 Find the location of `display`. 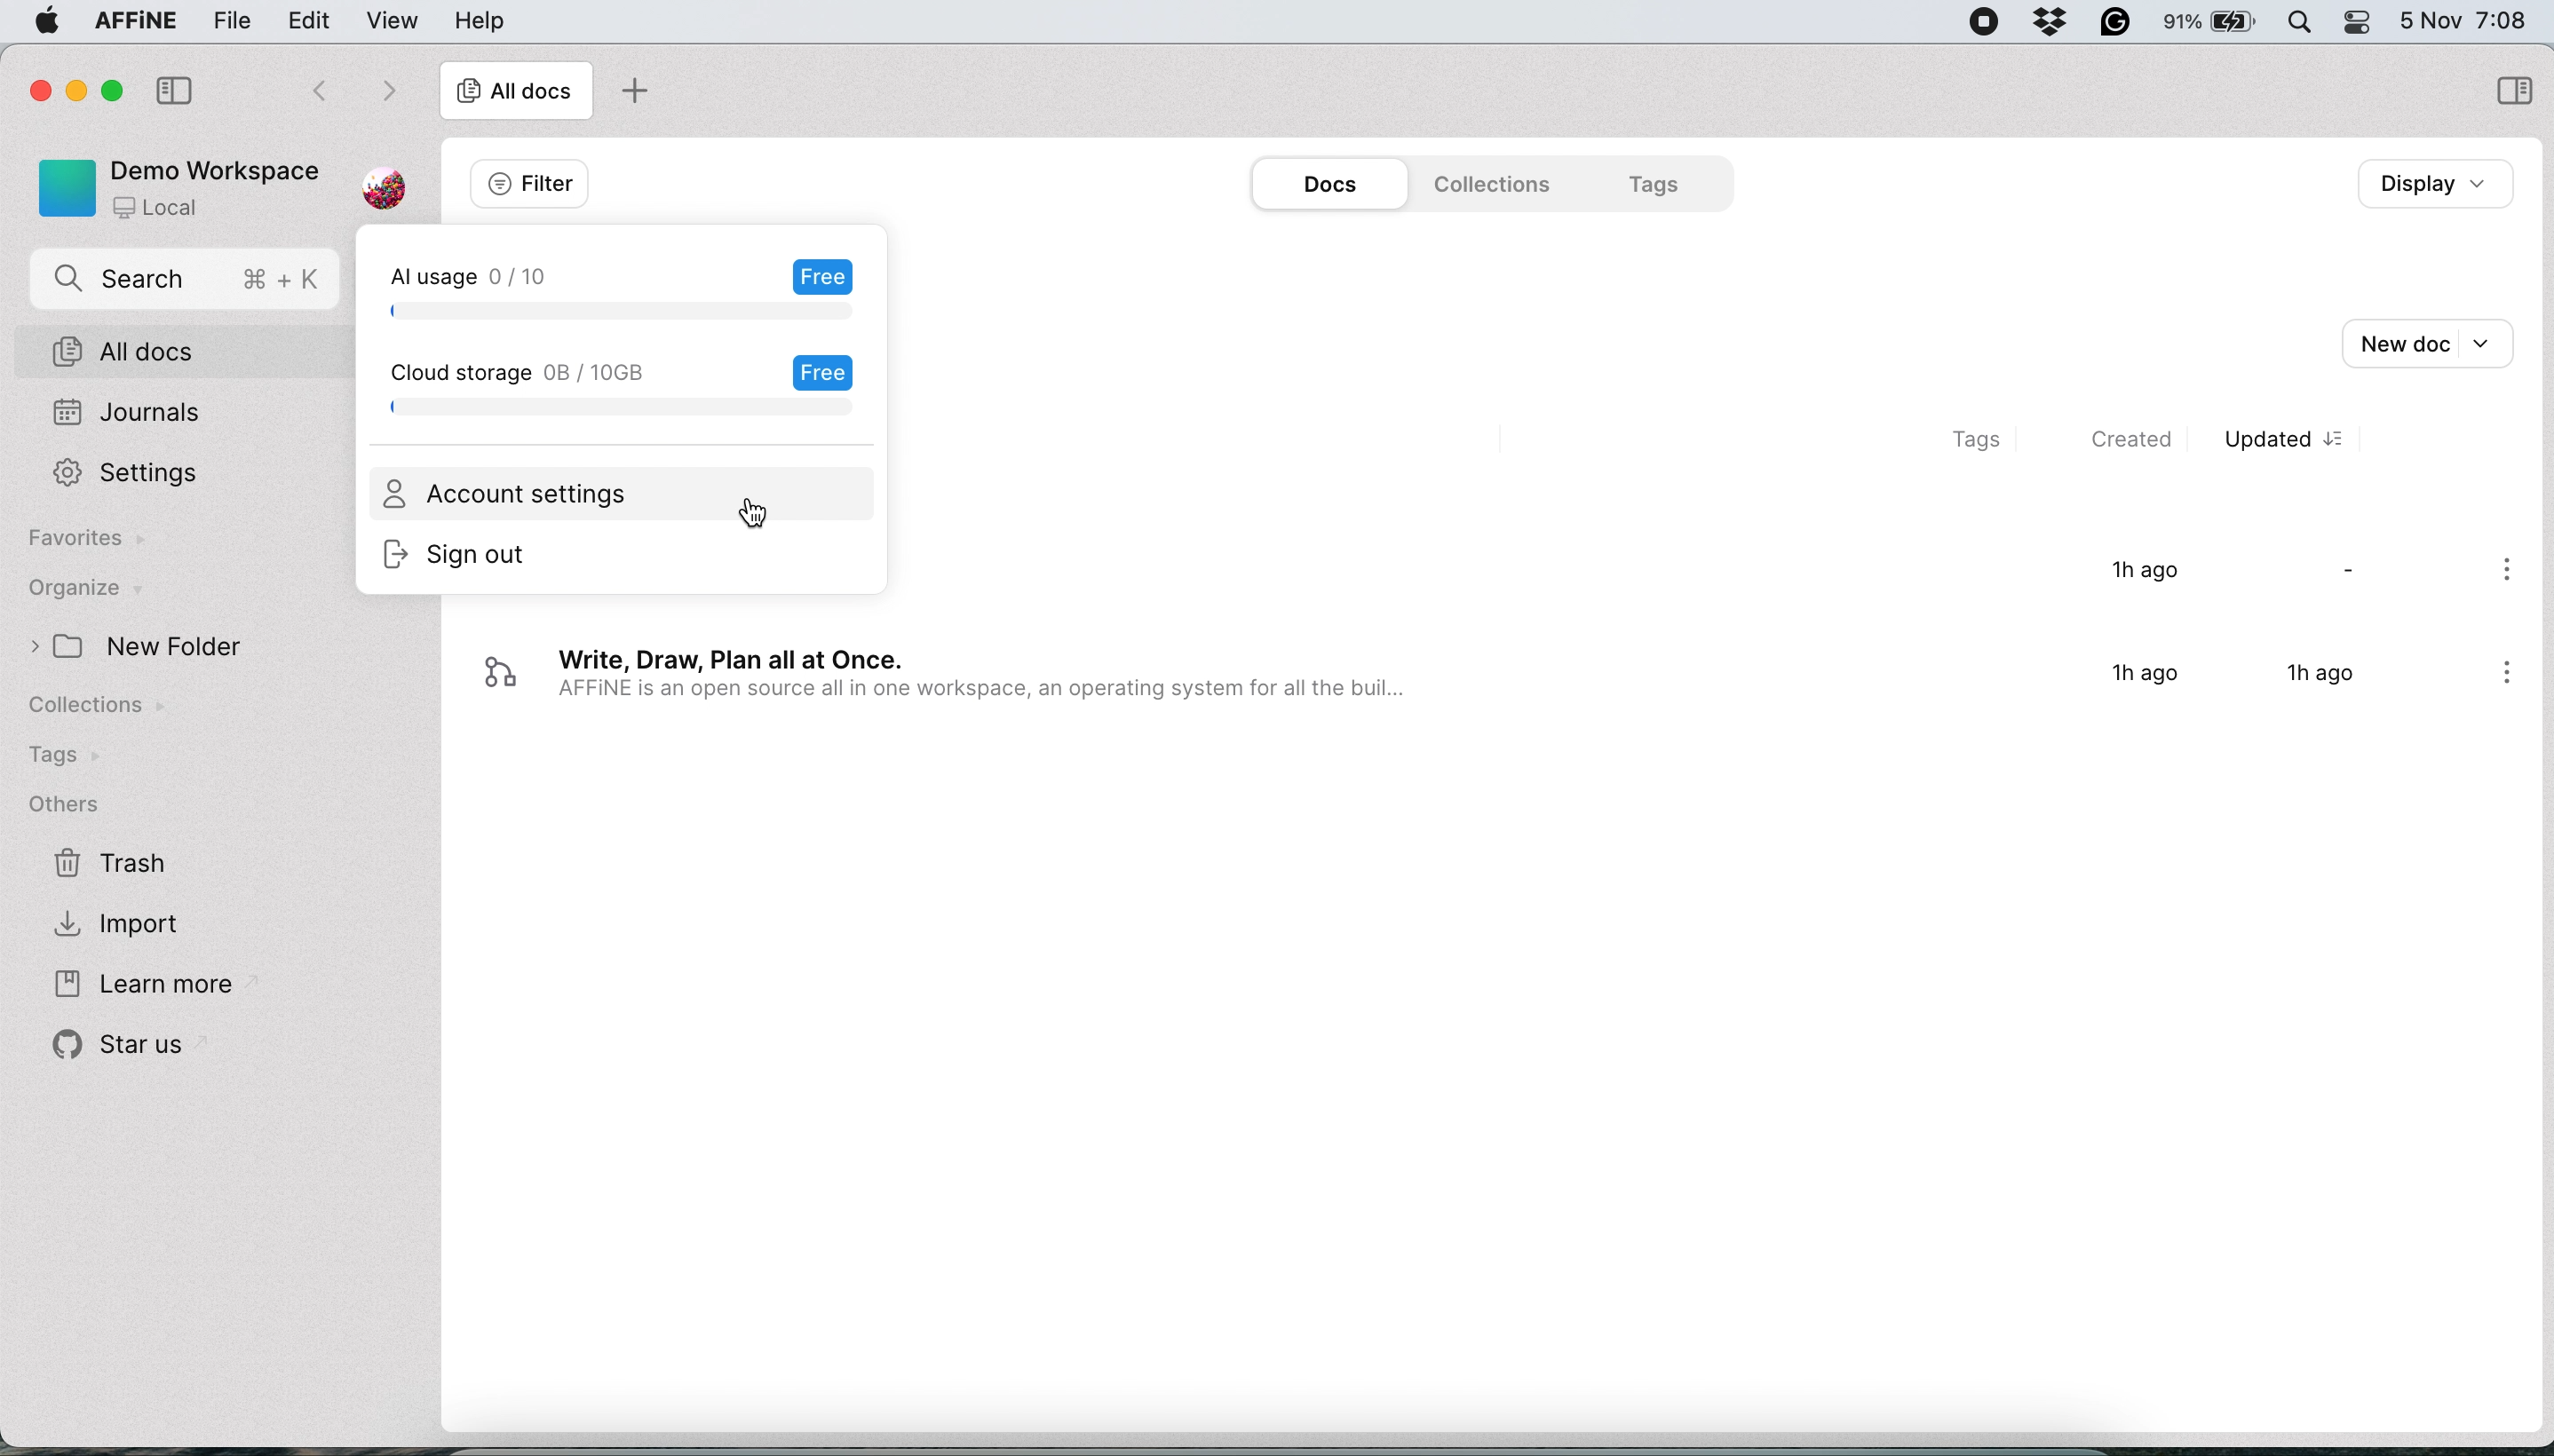

display is located at coordinates (2428, 183).